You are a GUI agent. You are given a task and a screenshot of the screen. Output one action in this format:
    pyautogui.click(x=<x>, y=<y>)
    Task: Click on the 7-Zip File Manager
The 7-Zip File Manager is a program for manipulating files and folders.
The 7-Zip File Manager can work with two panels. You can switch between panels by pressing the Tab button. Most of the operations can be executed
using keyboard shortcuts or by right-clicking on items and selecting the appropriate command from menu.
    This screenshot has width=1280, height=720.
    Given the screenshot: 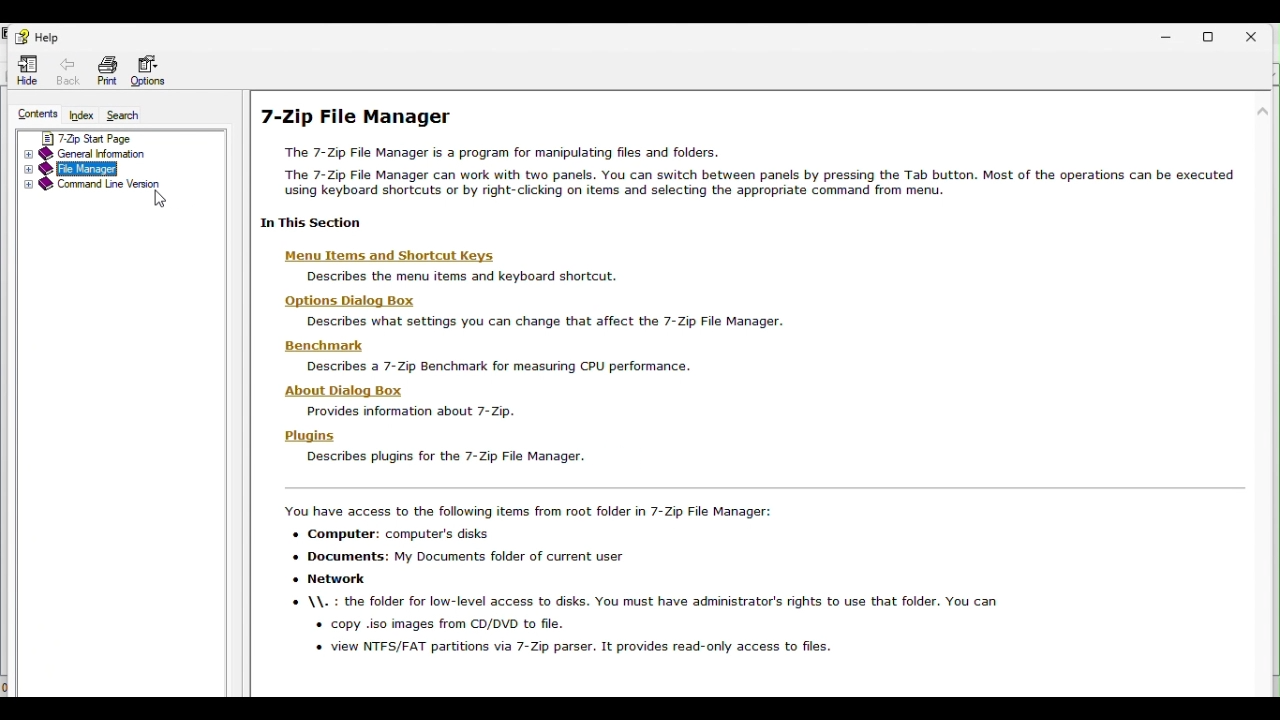 What is the action you would take?
    pyautogui.click(x=758, y=172)
    